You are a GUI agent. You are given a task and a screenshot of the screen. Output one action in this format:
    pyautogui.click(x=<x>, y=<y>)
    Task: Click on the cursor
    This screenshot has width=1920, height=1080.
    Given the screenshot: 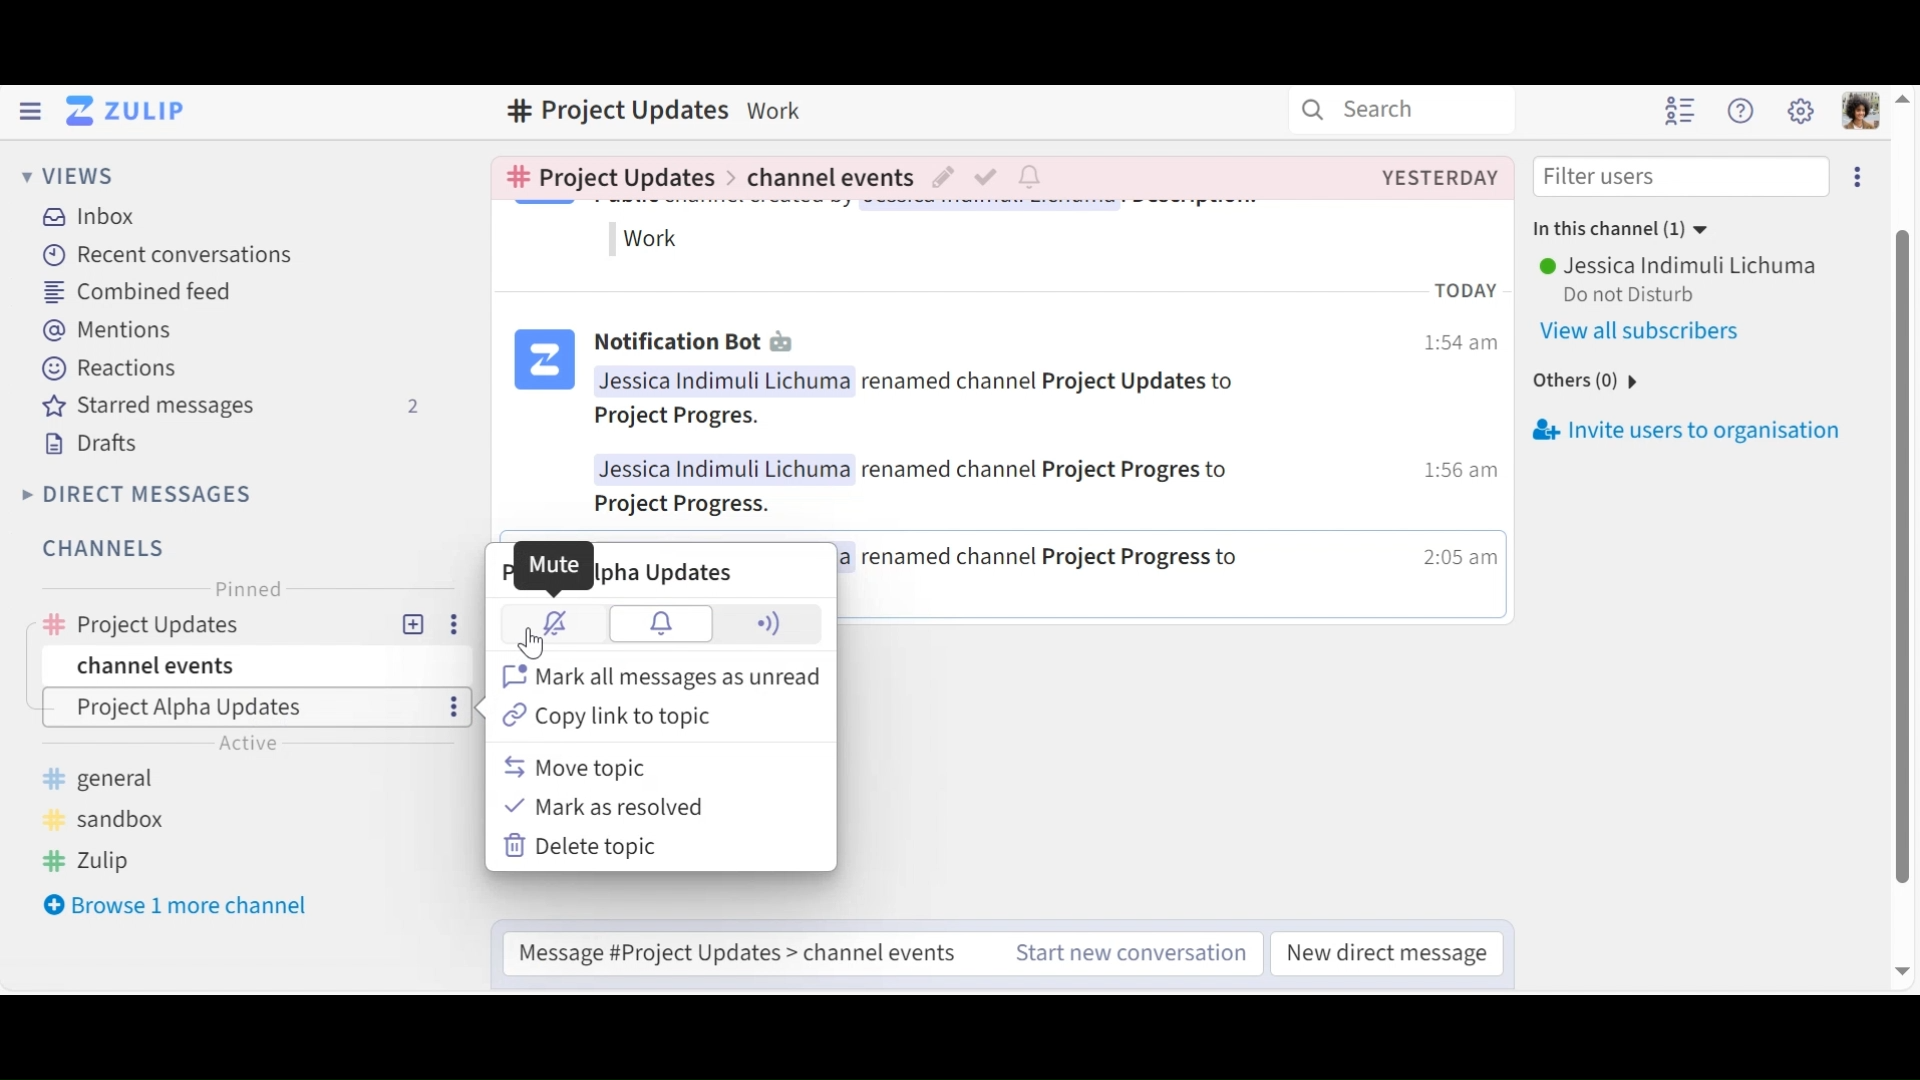 What is the action you would take?
    pyautogui.click(x=534, y=648)
    